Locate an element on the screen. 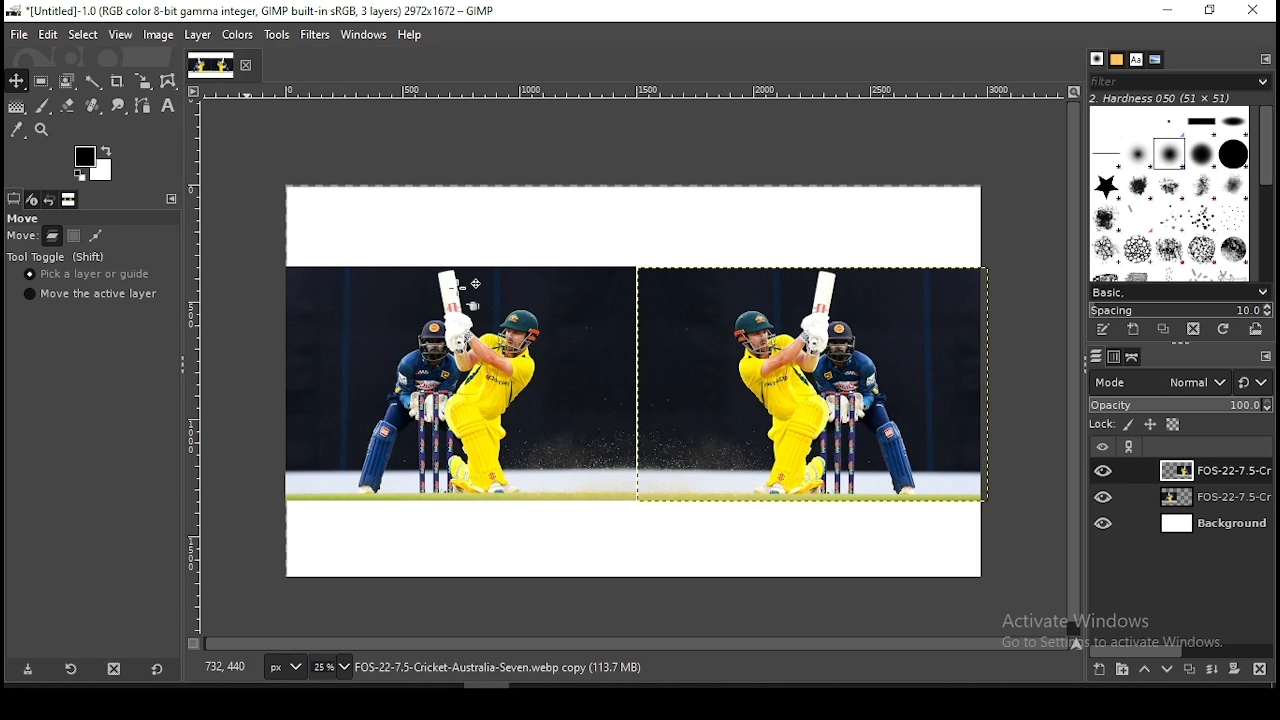 This screenshot has height=720, width=1280. open brush as image is located at coordinates (1258, 329).